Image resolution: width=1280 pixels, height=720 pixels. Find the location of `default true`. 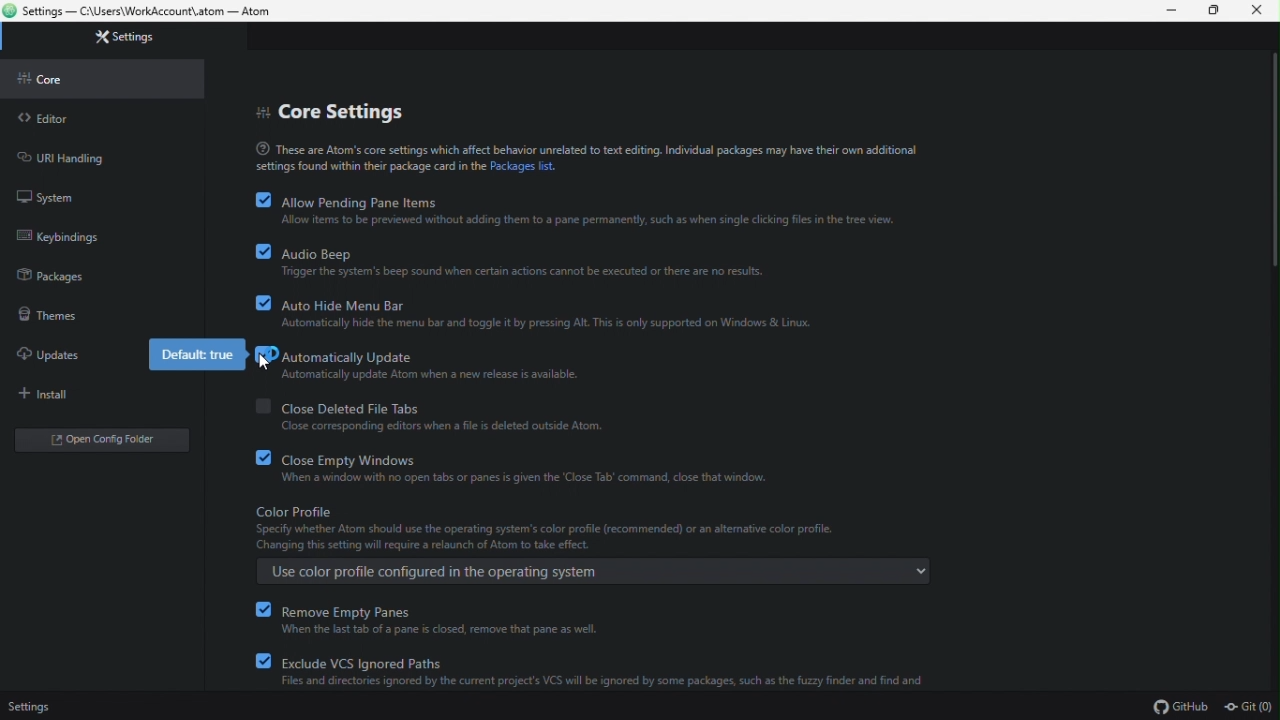

default true is located at coordinates (195, 356).